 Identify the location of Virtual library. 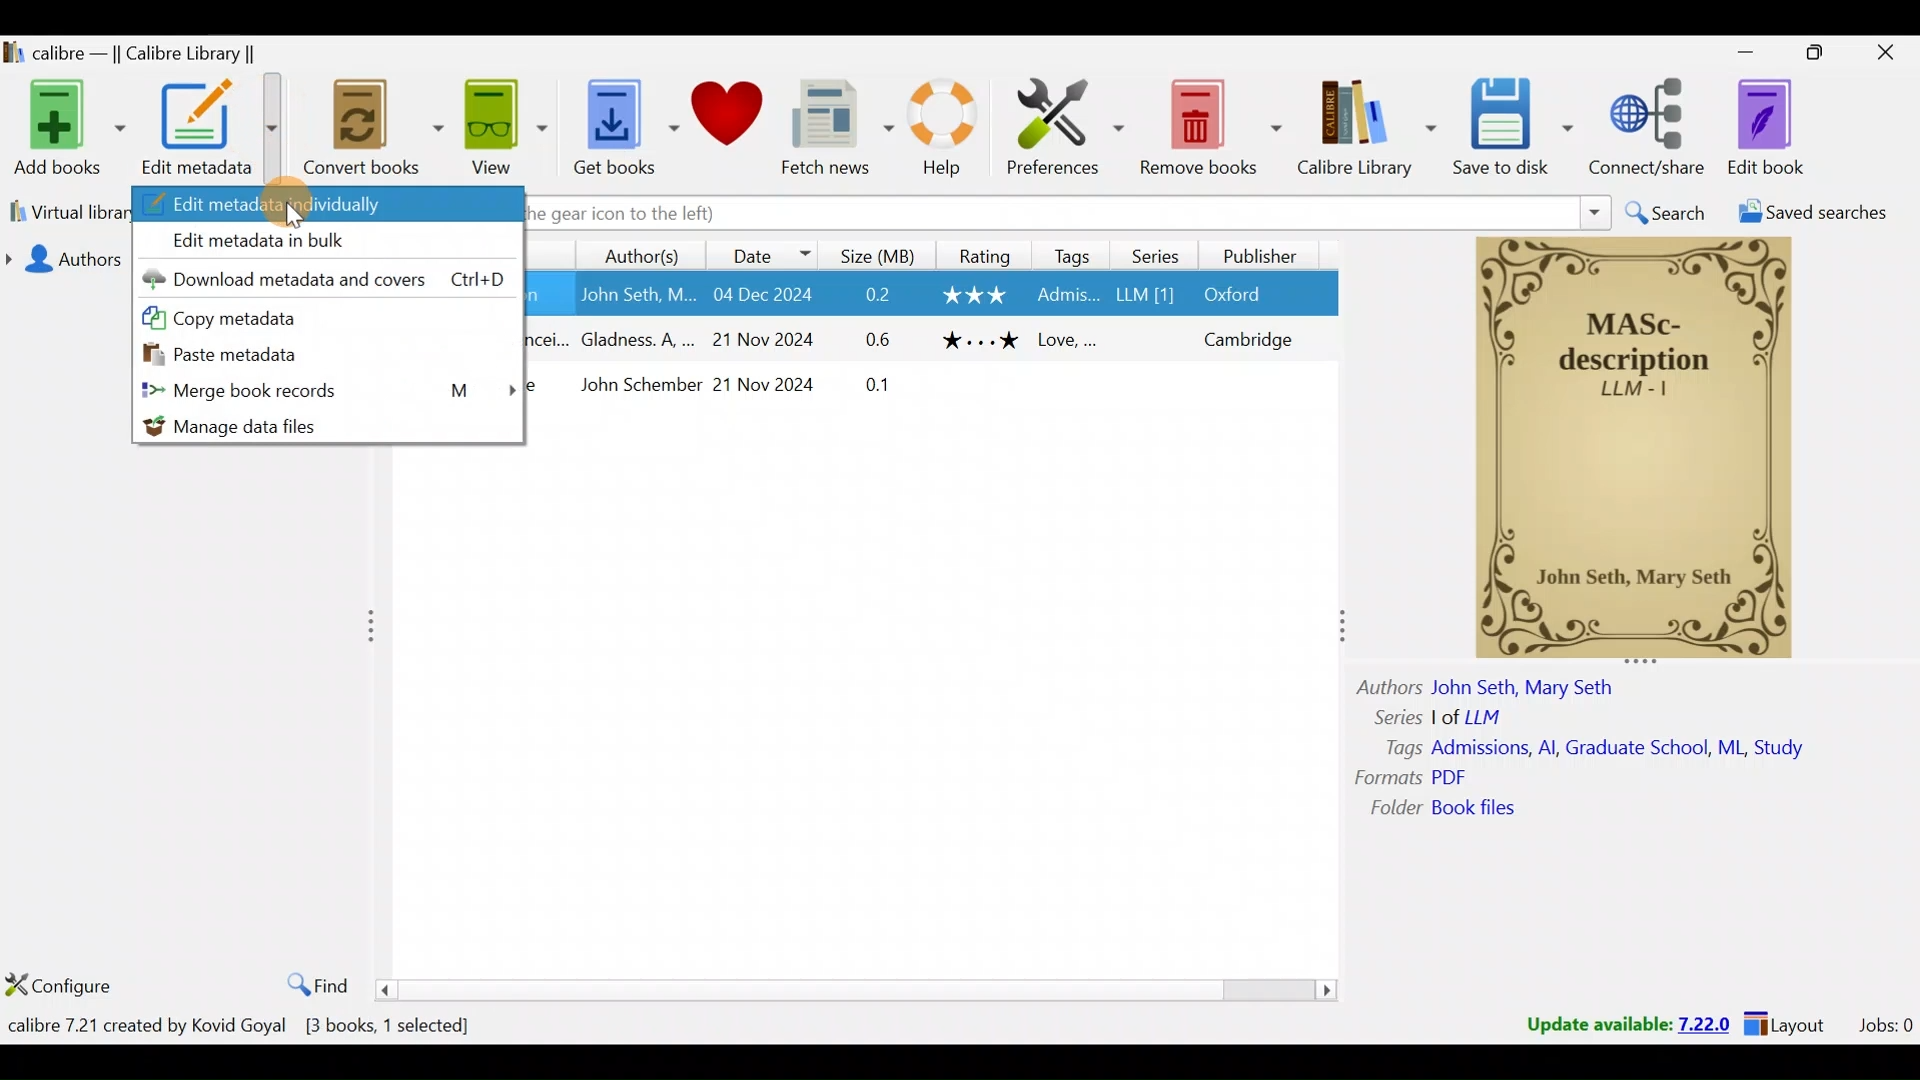
(66, 213).